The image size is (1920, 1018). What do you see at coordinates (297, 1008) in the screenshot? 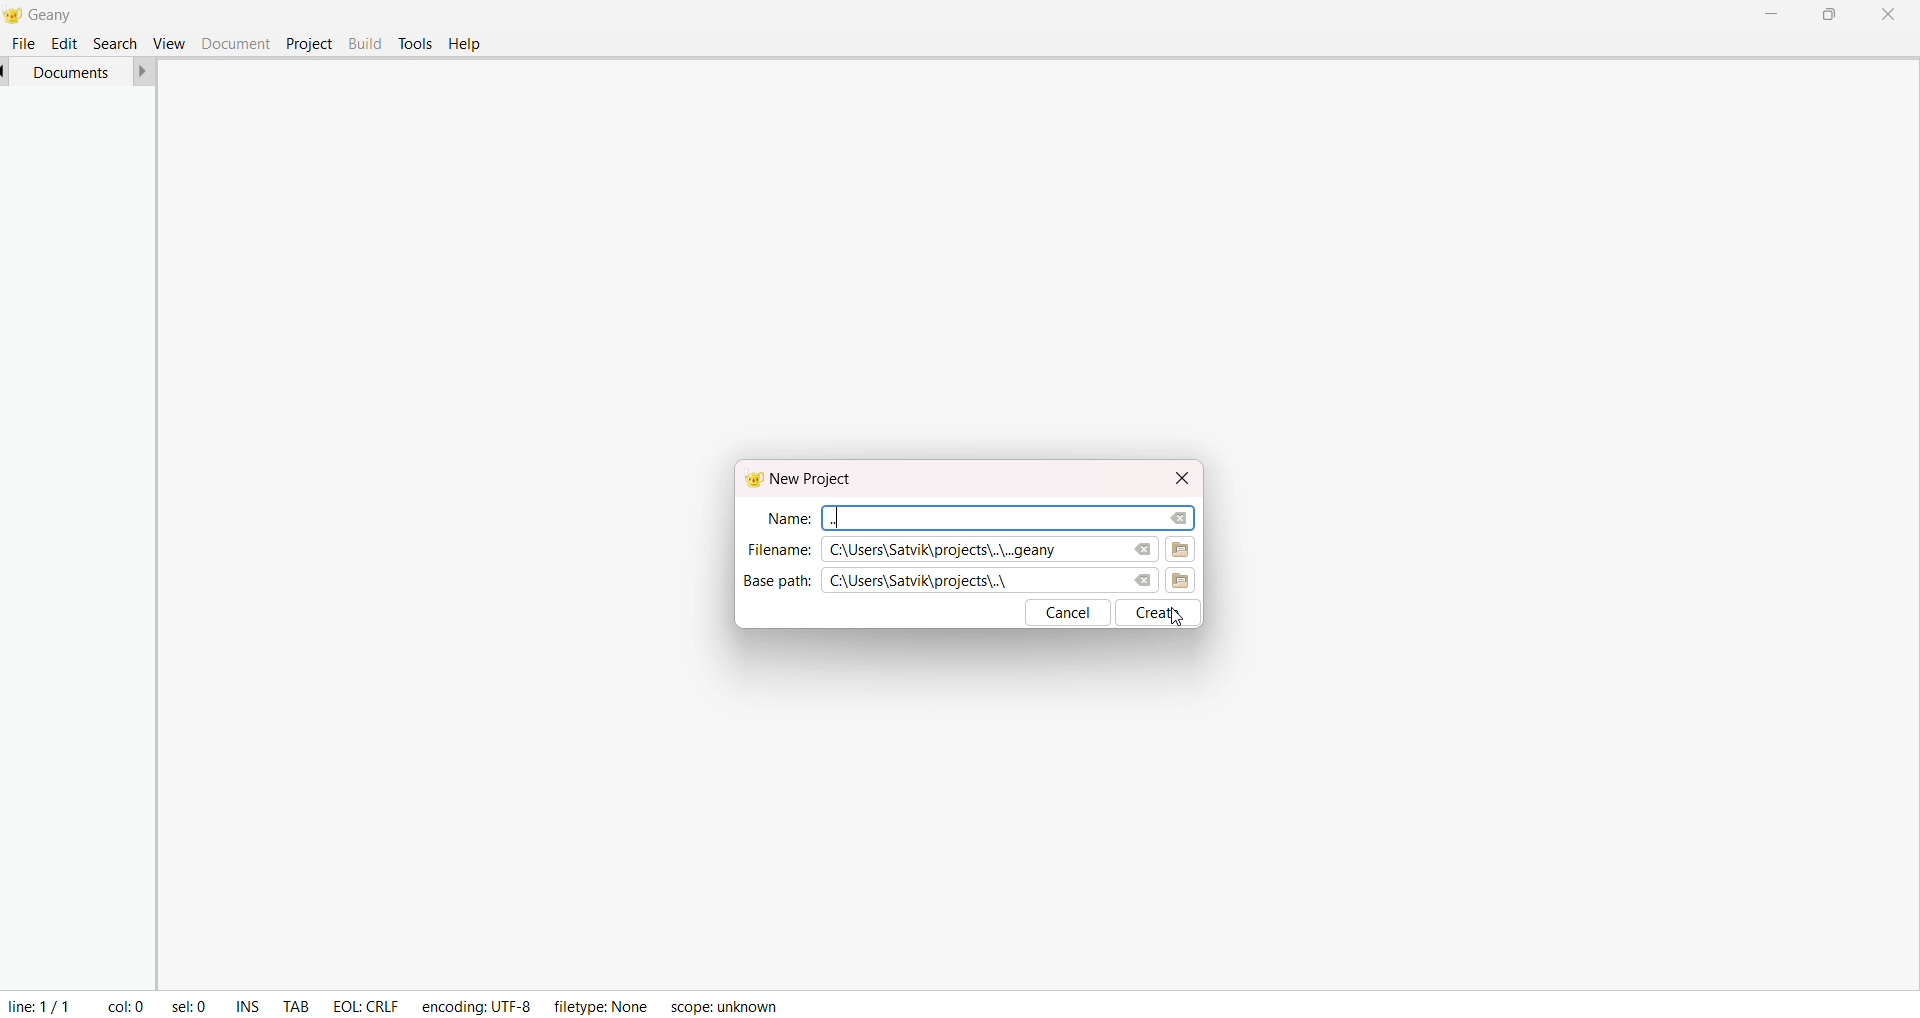
I see `tab` at bounding box center [297, 1008].